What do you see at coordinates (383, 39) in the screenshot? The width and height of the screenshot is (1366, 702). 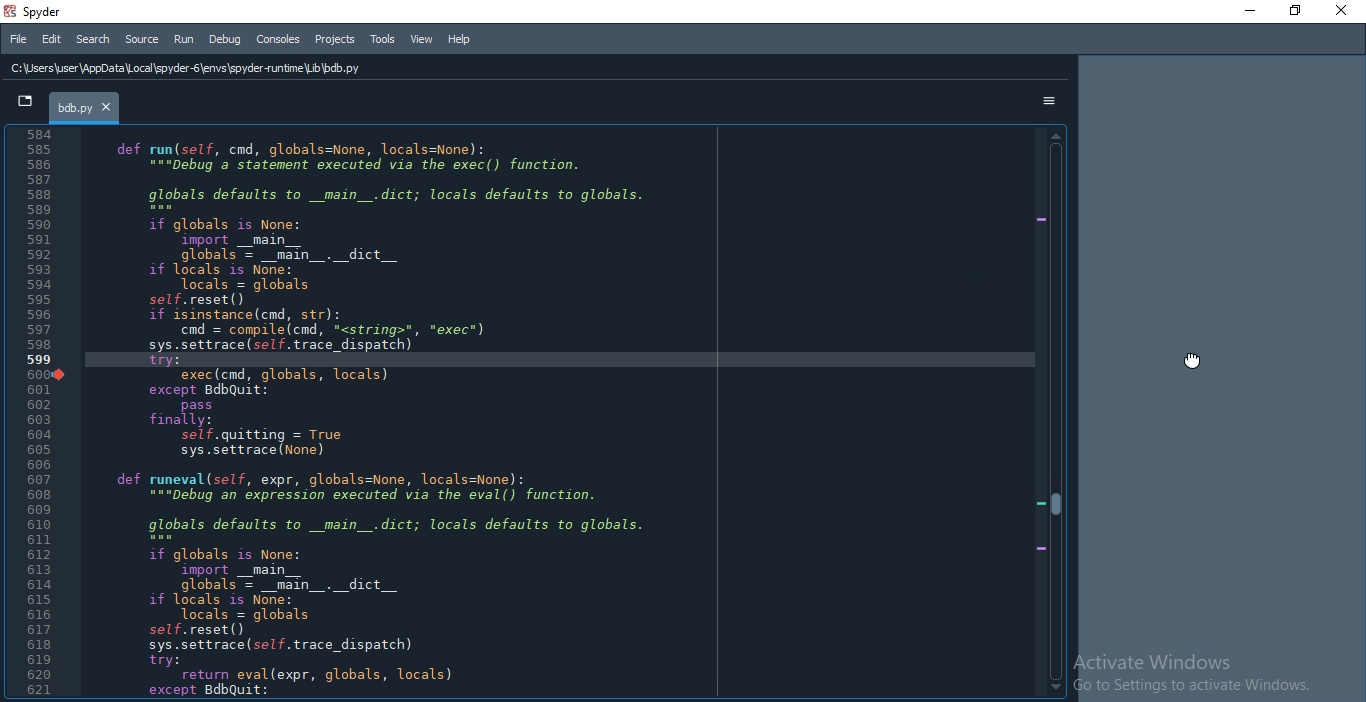 I see `Tools` at bounding box center [383, 39].